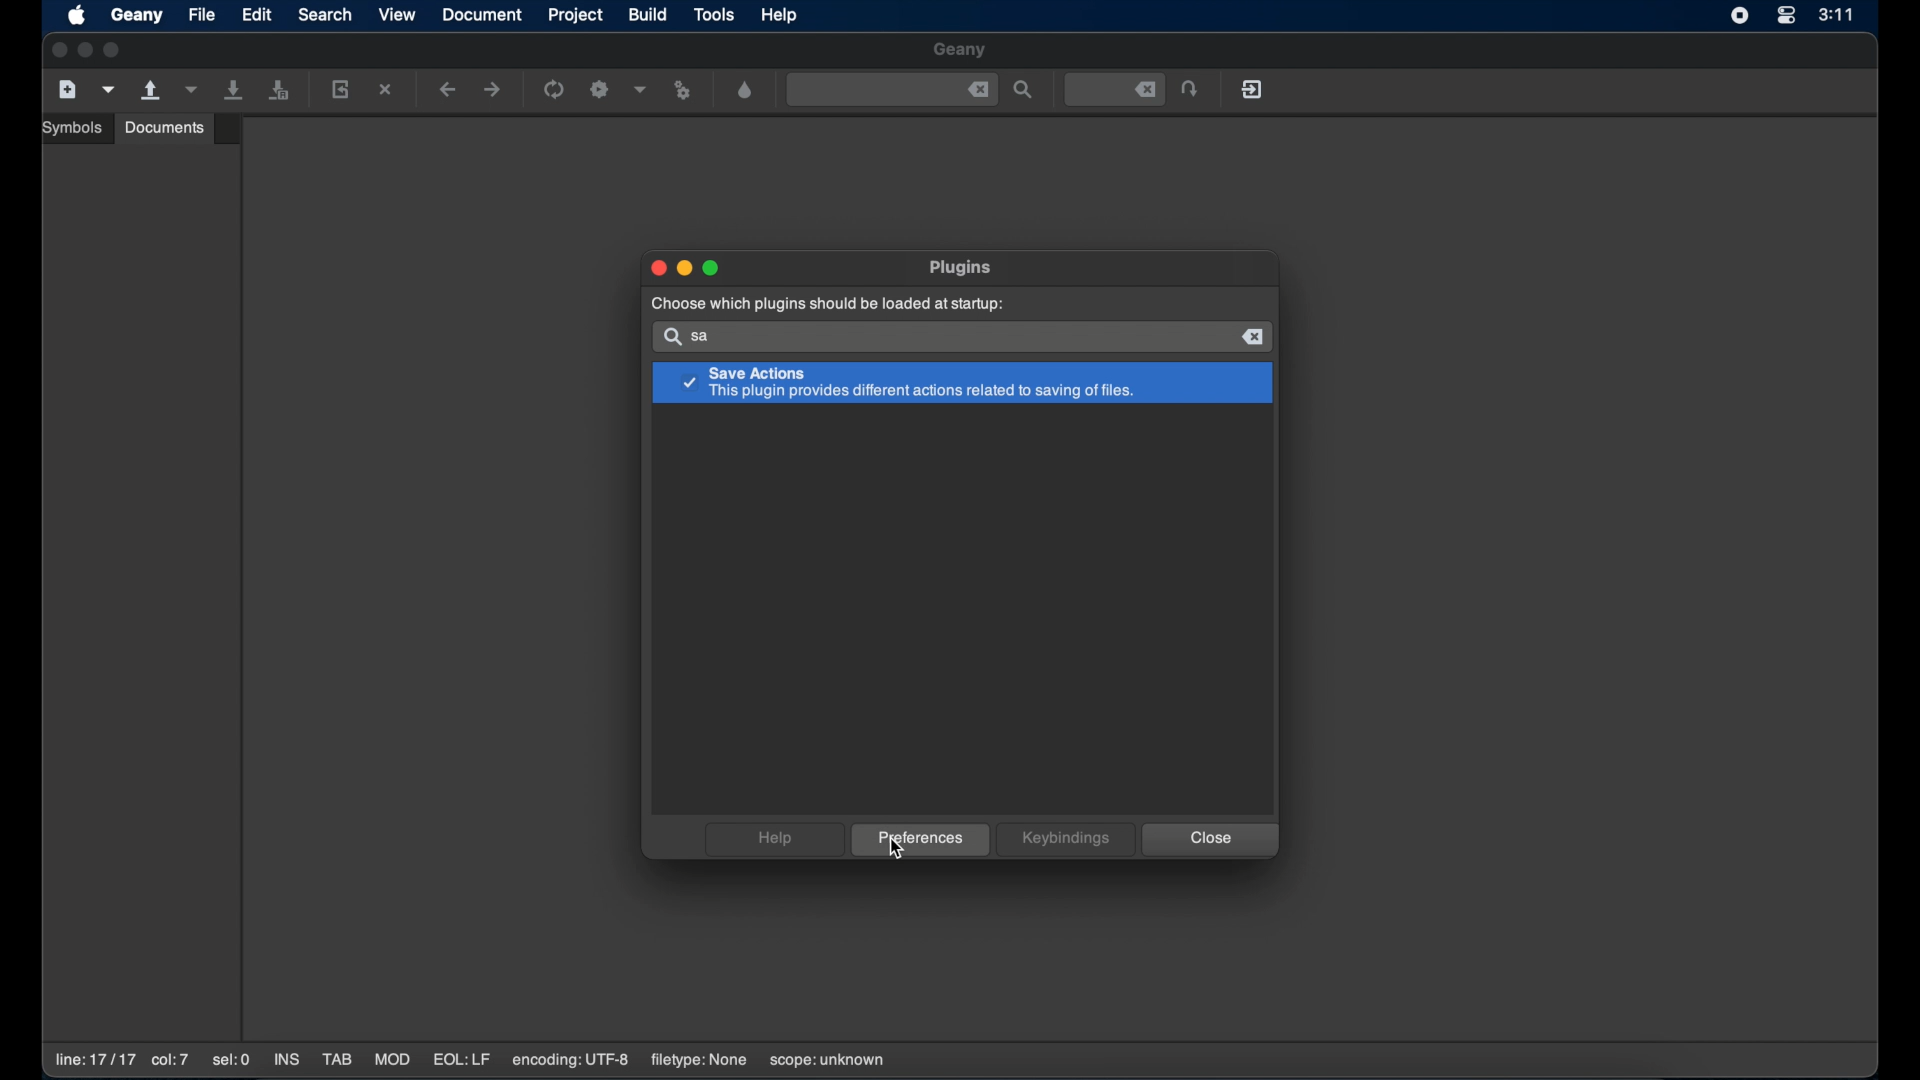 Image resolution: width=1920 pixels, height=1080 pixels. What do you see at coordinates (93, 1060) in the screenshot?
I see `line:17/17` at bounding box center [93, 1060].